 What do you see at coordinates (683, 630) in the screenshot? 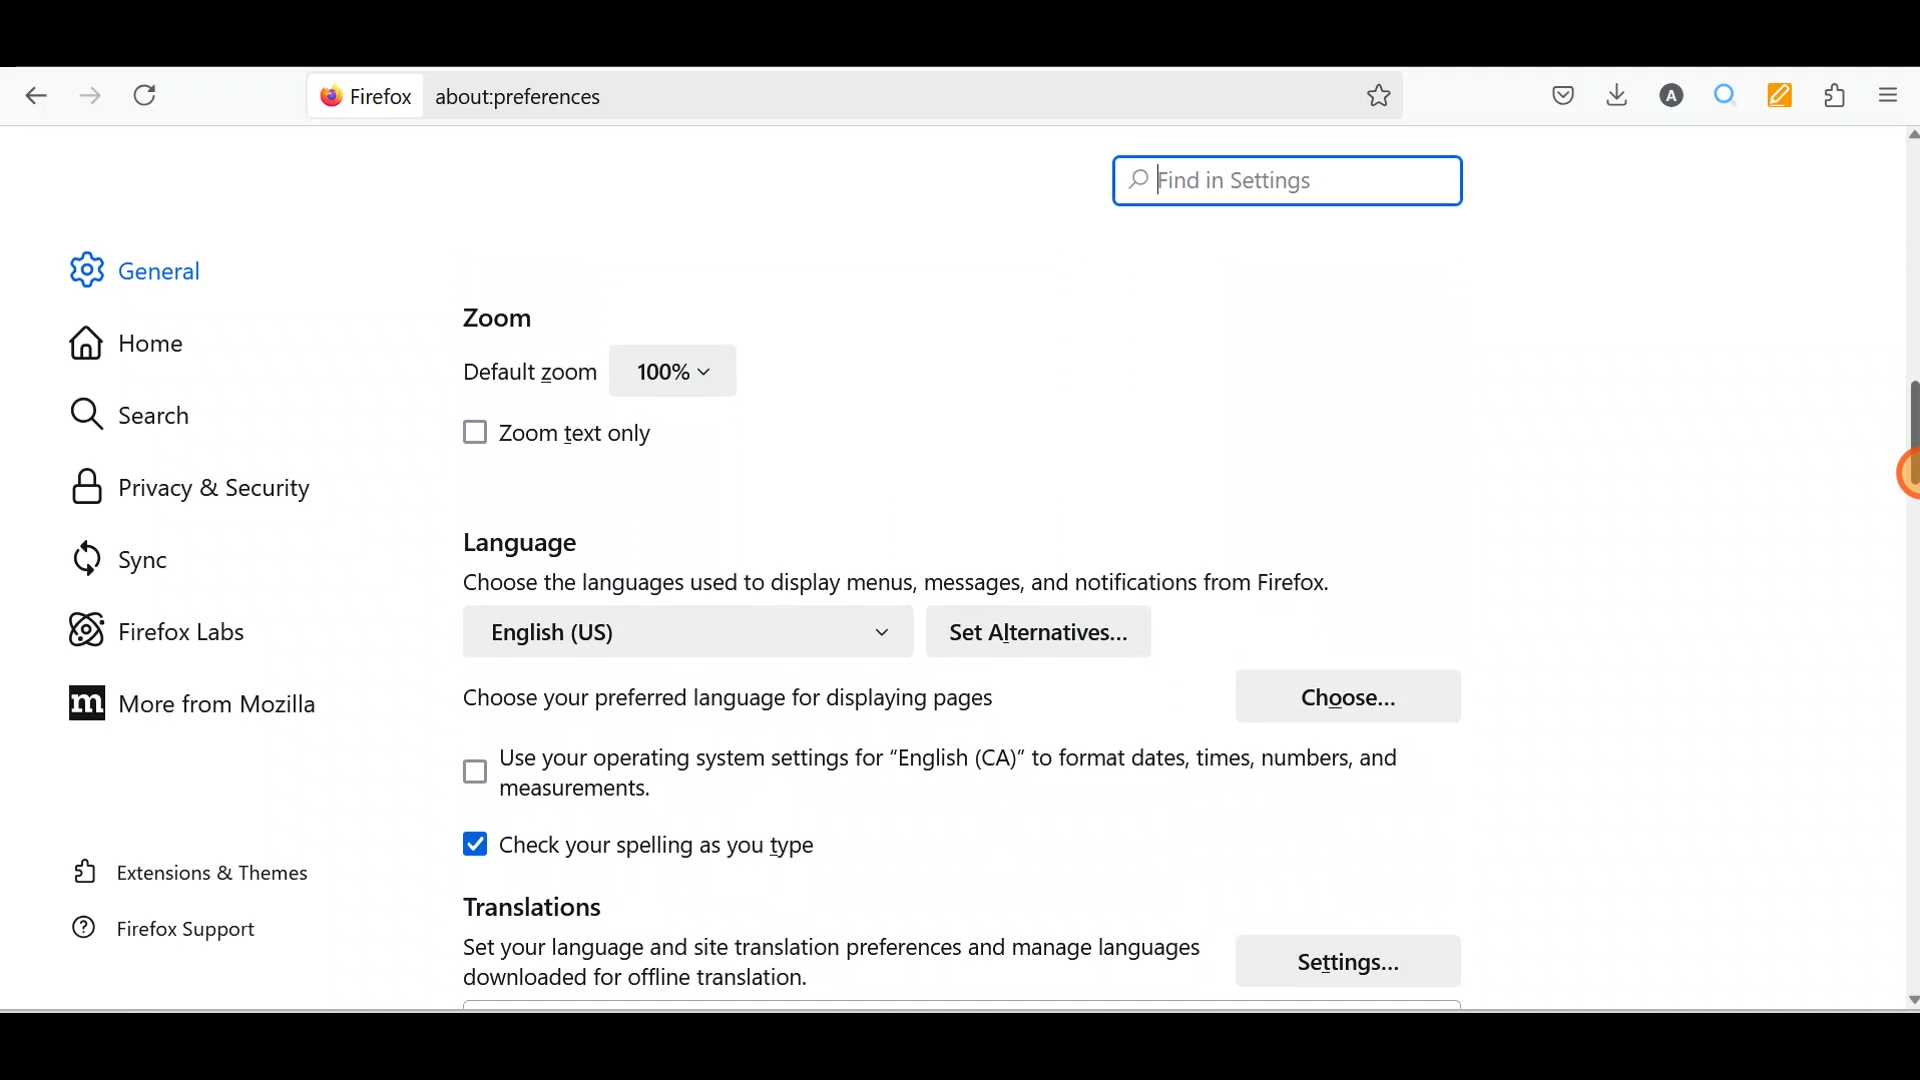
I see `English (US)` at bounding box center [683, 630].